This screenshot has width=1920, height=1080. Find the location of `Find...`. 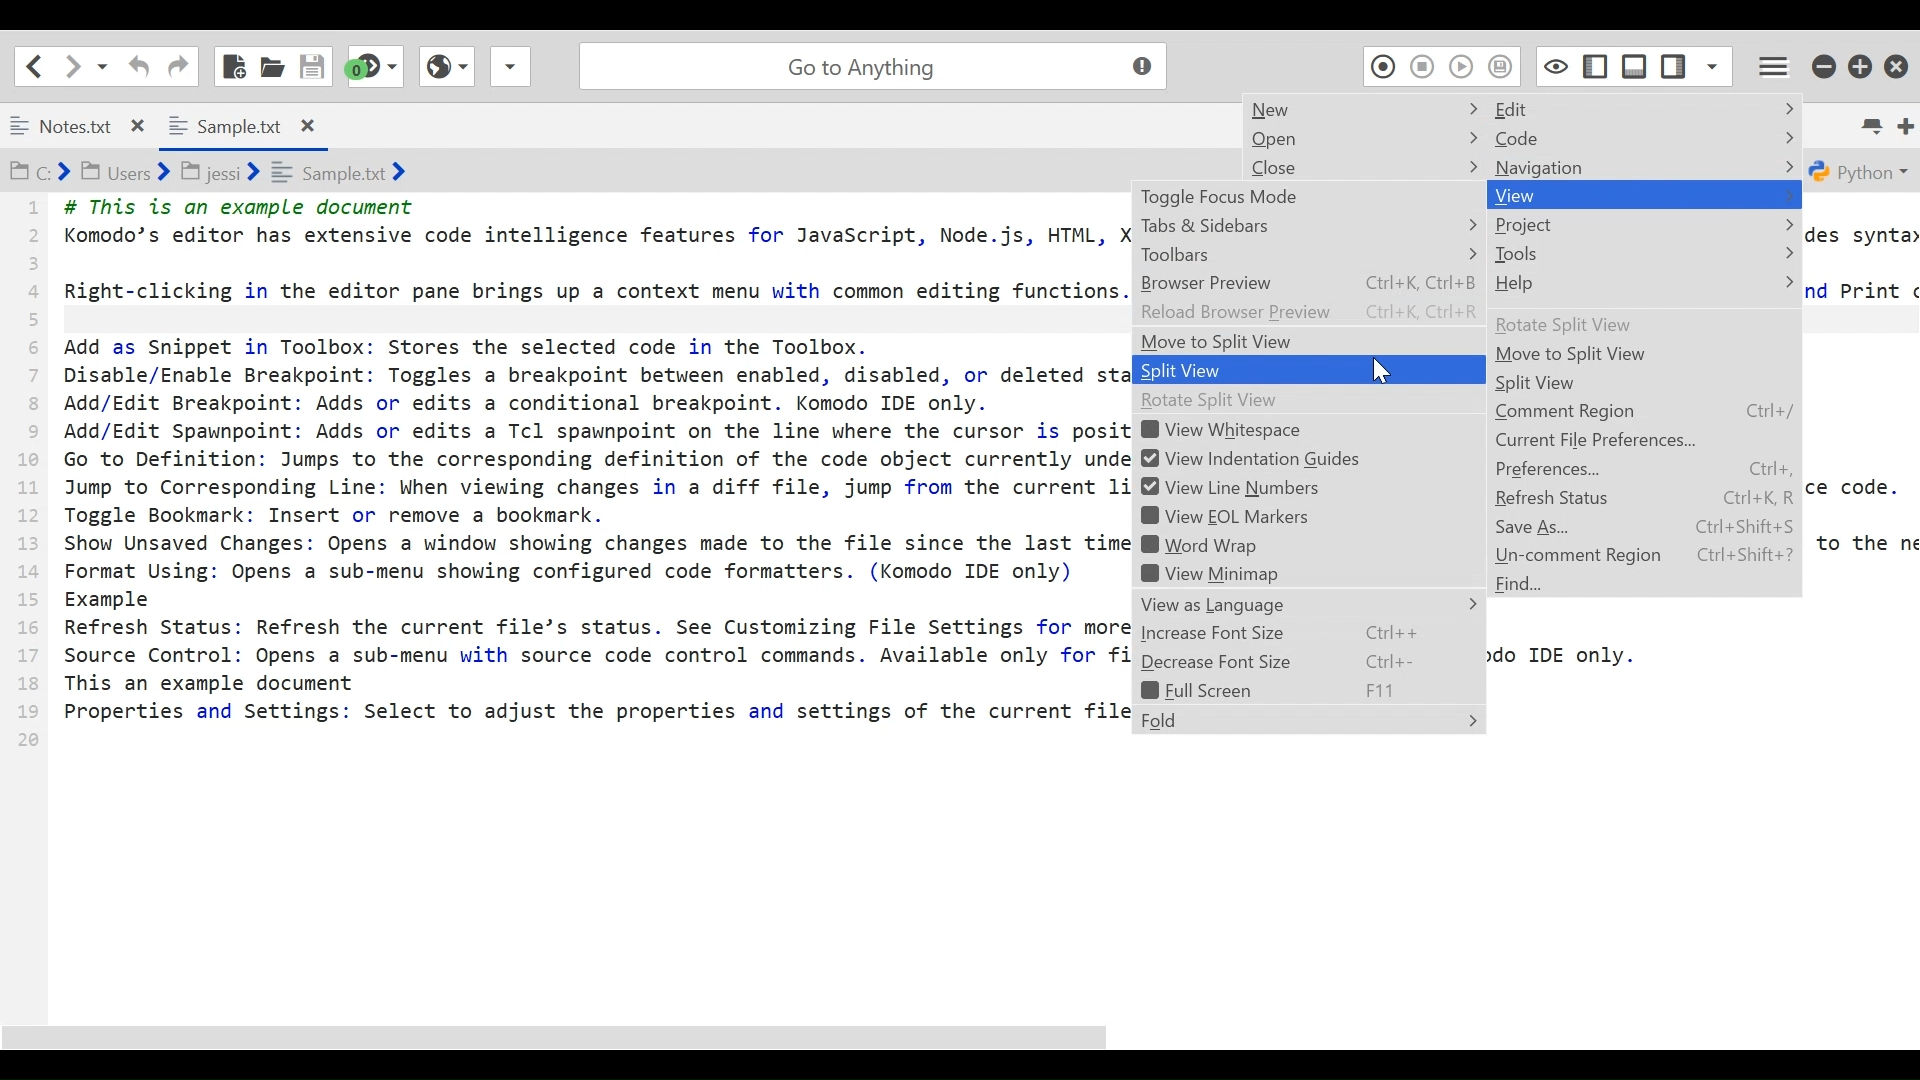

Find... is located at coordinates (1645, 585).